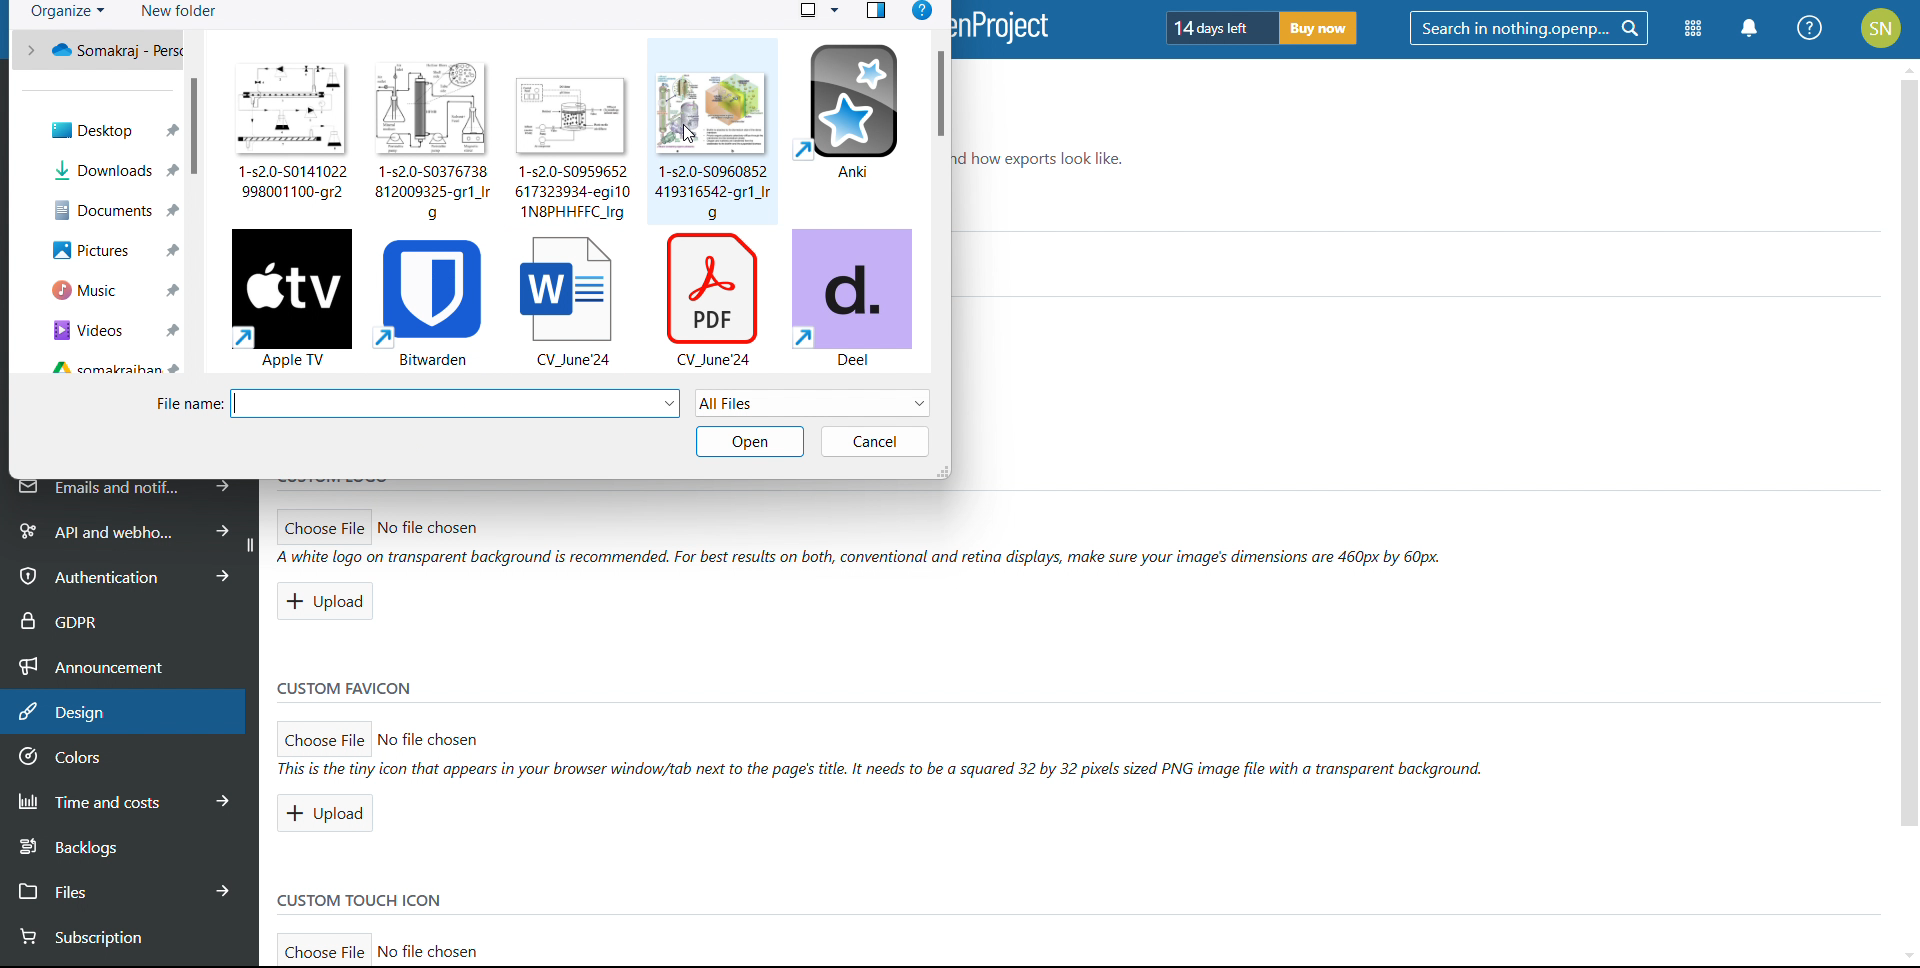 Image resolution: width=1920 pixels, height=968 pixels. What do you see at coordinates (116, 170) in the screenshot?
I see ` Downloads` at bounding box center [116, 170].